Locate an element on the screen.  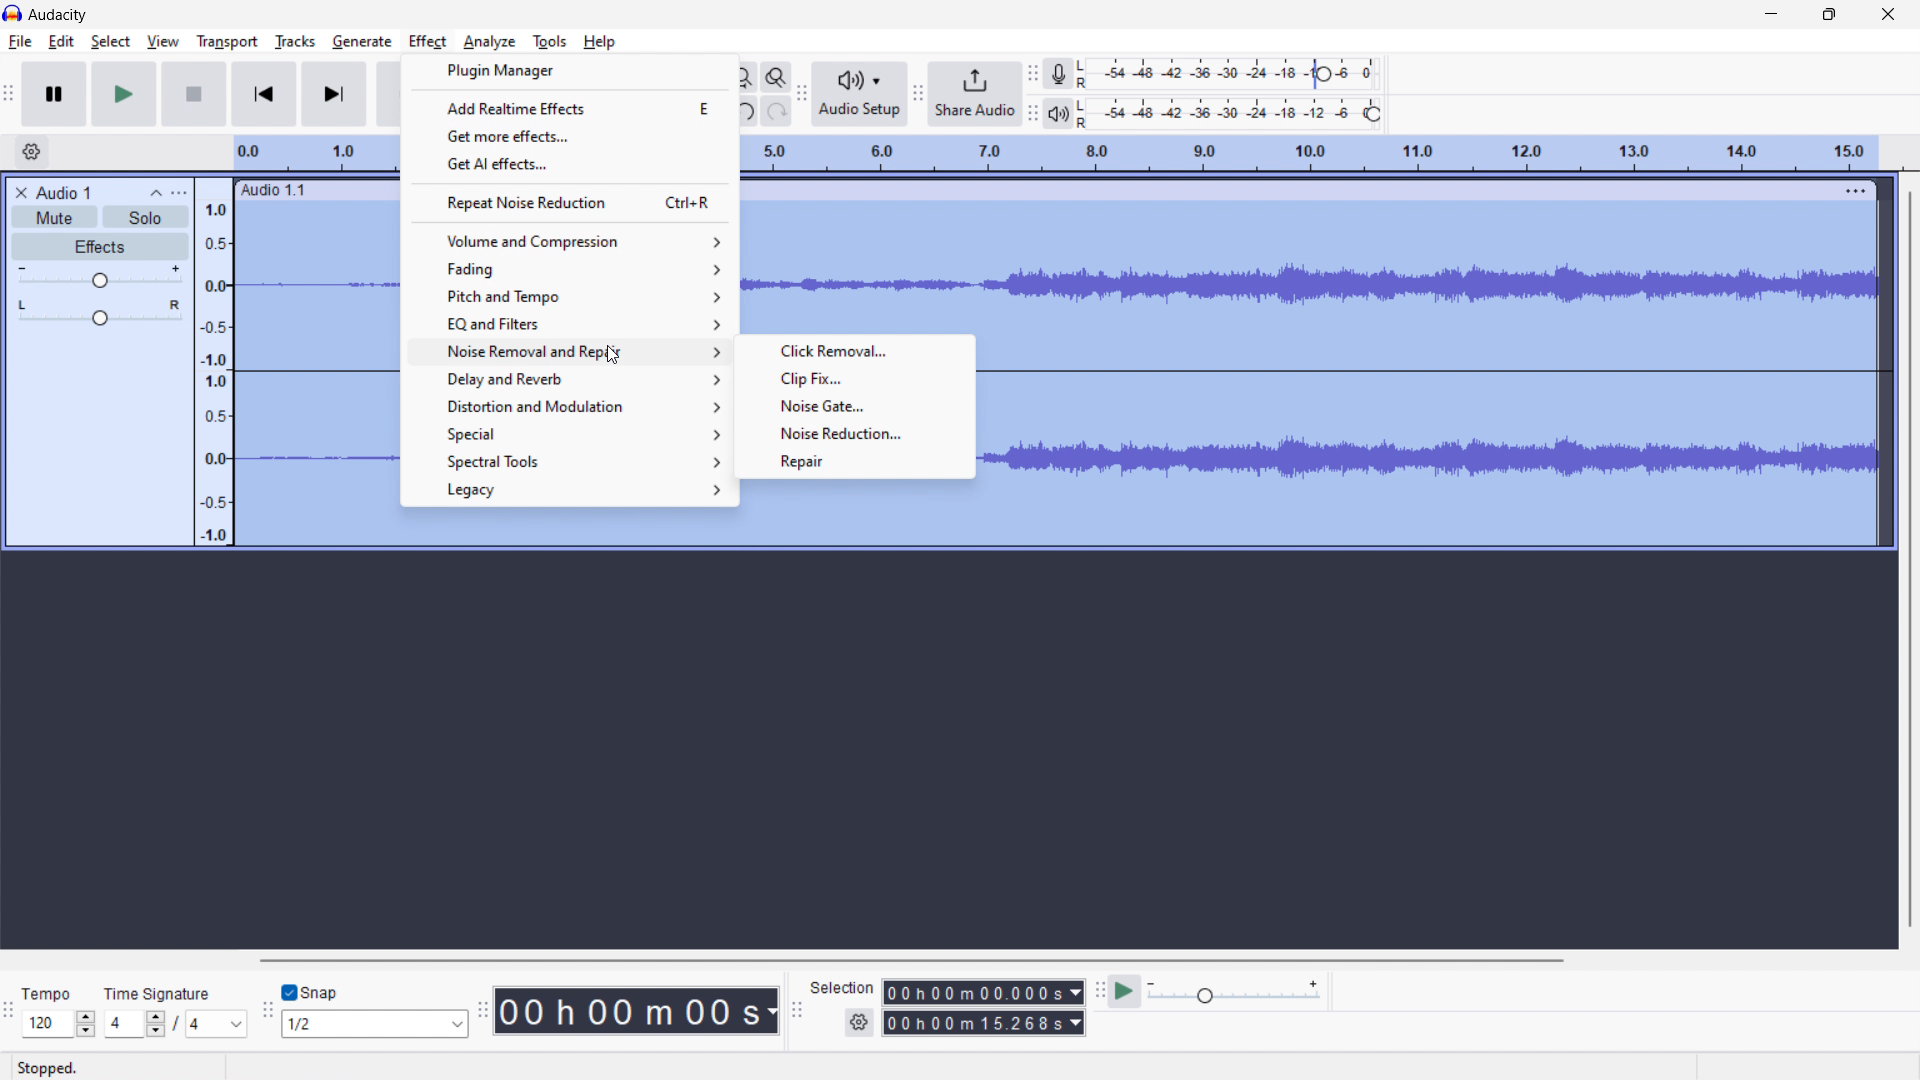
maximize is located at coordinates (1829, 16).